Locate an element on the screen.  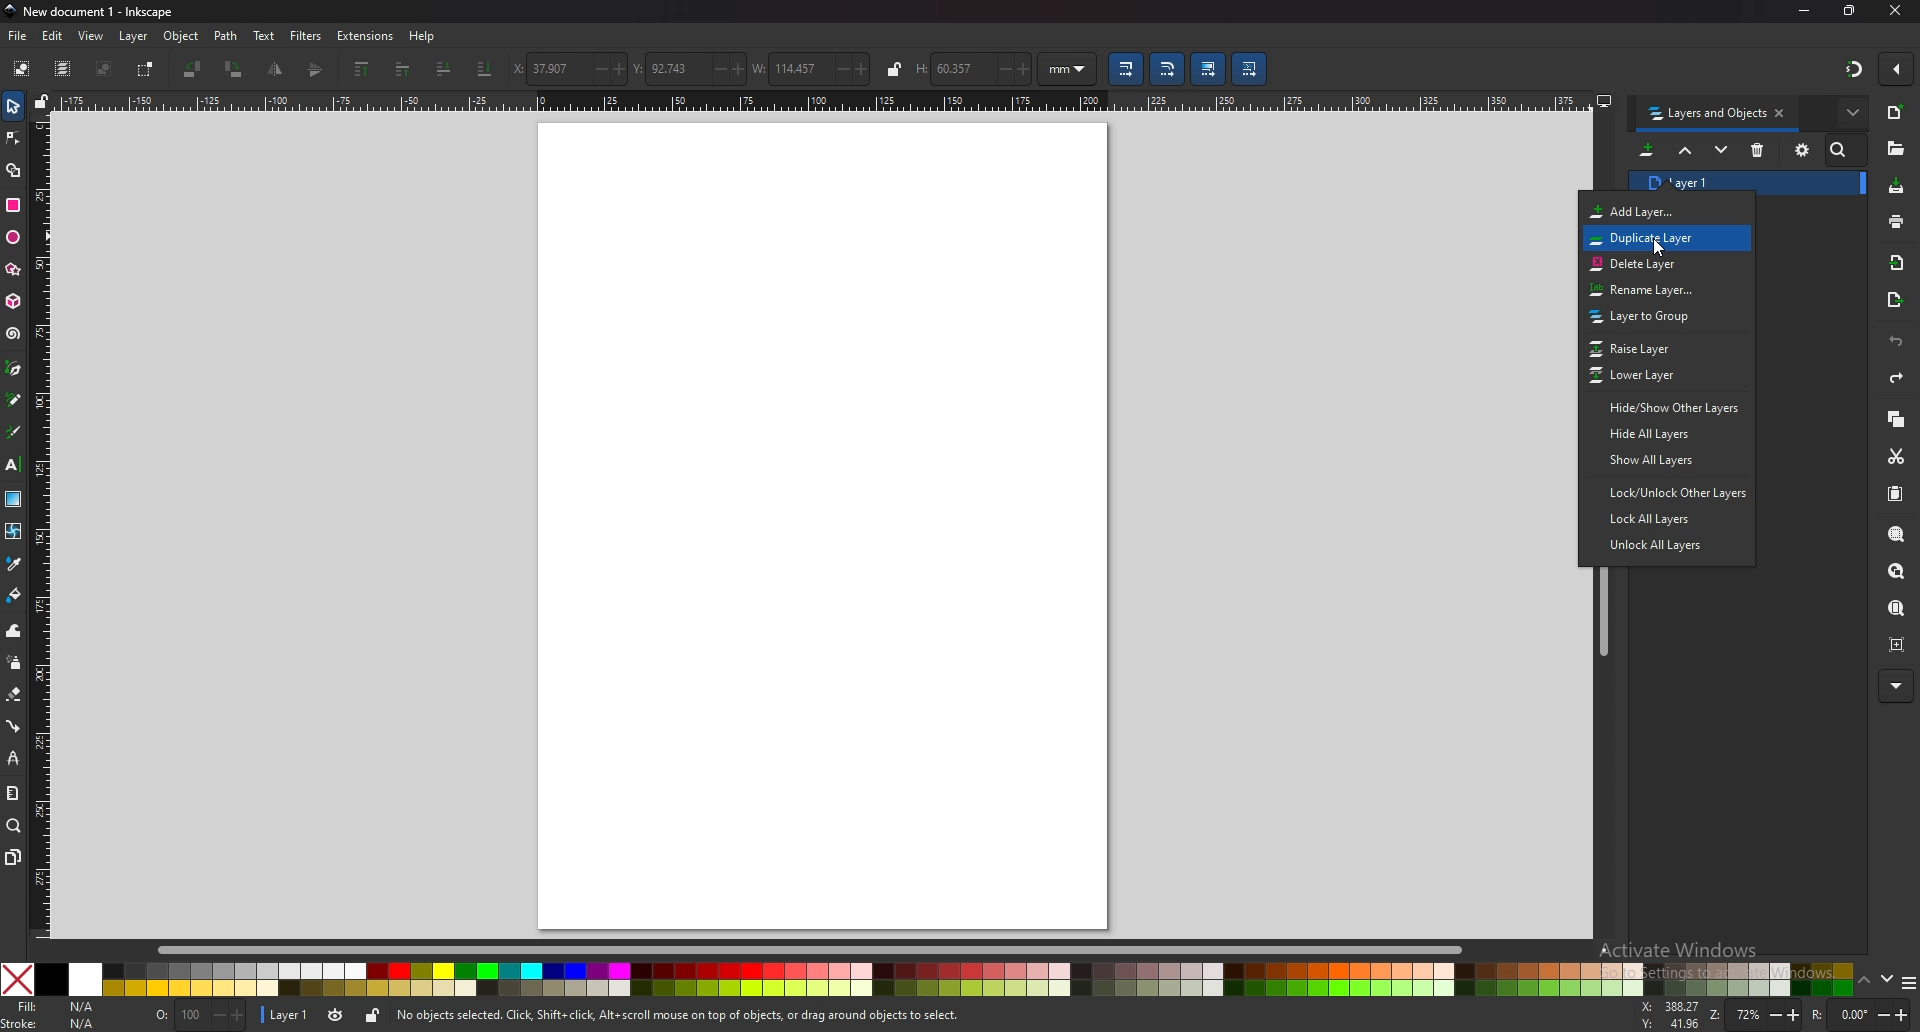
paste is located at coordinates (1896, 493).